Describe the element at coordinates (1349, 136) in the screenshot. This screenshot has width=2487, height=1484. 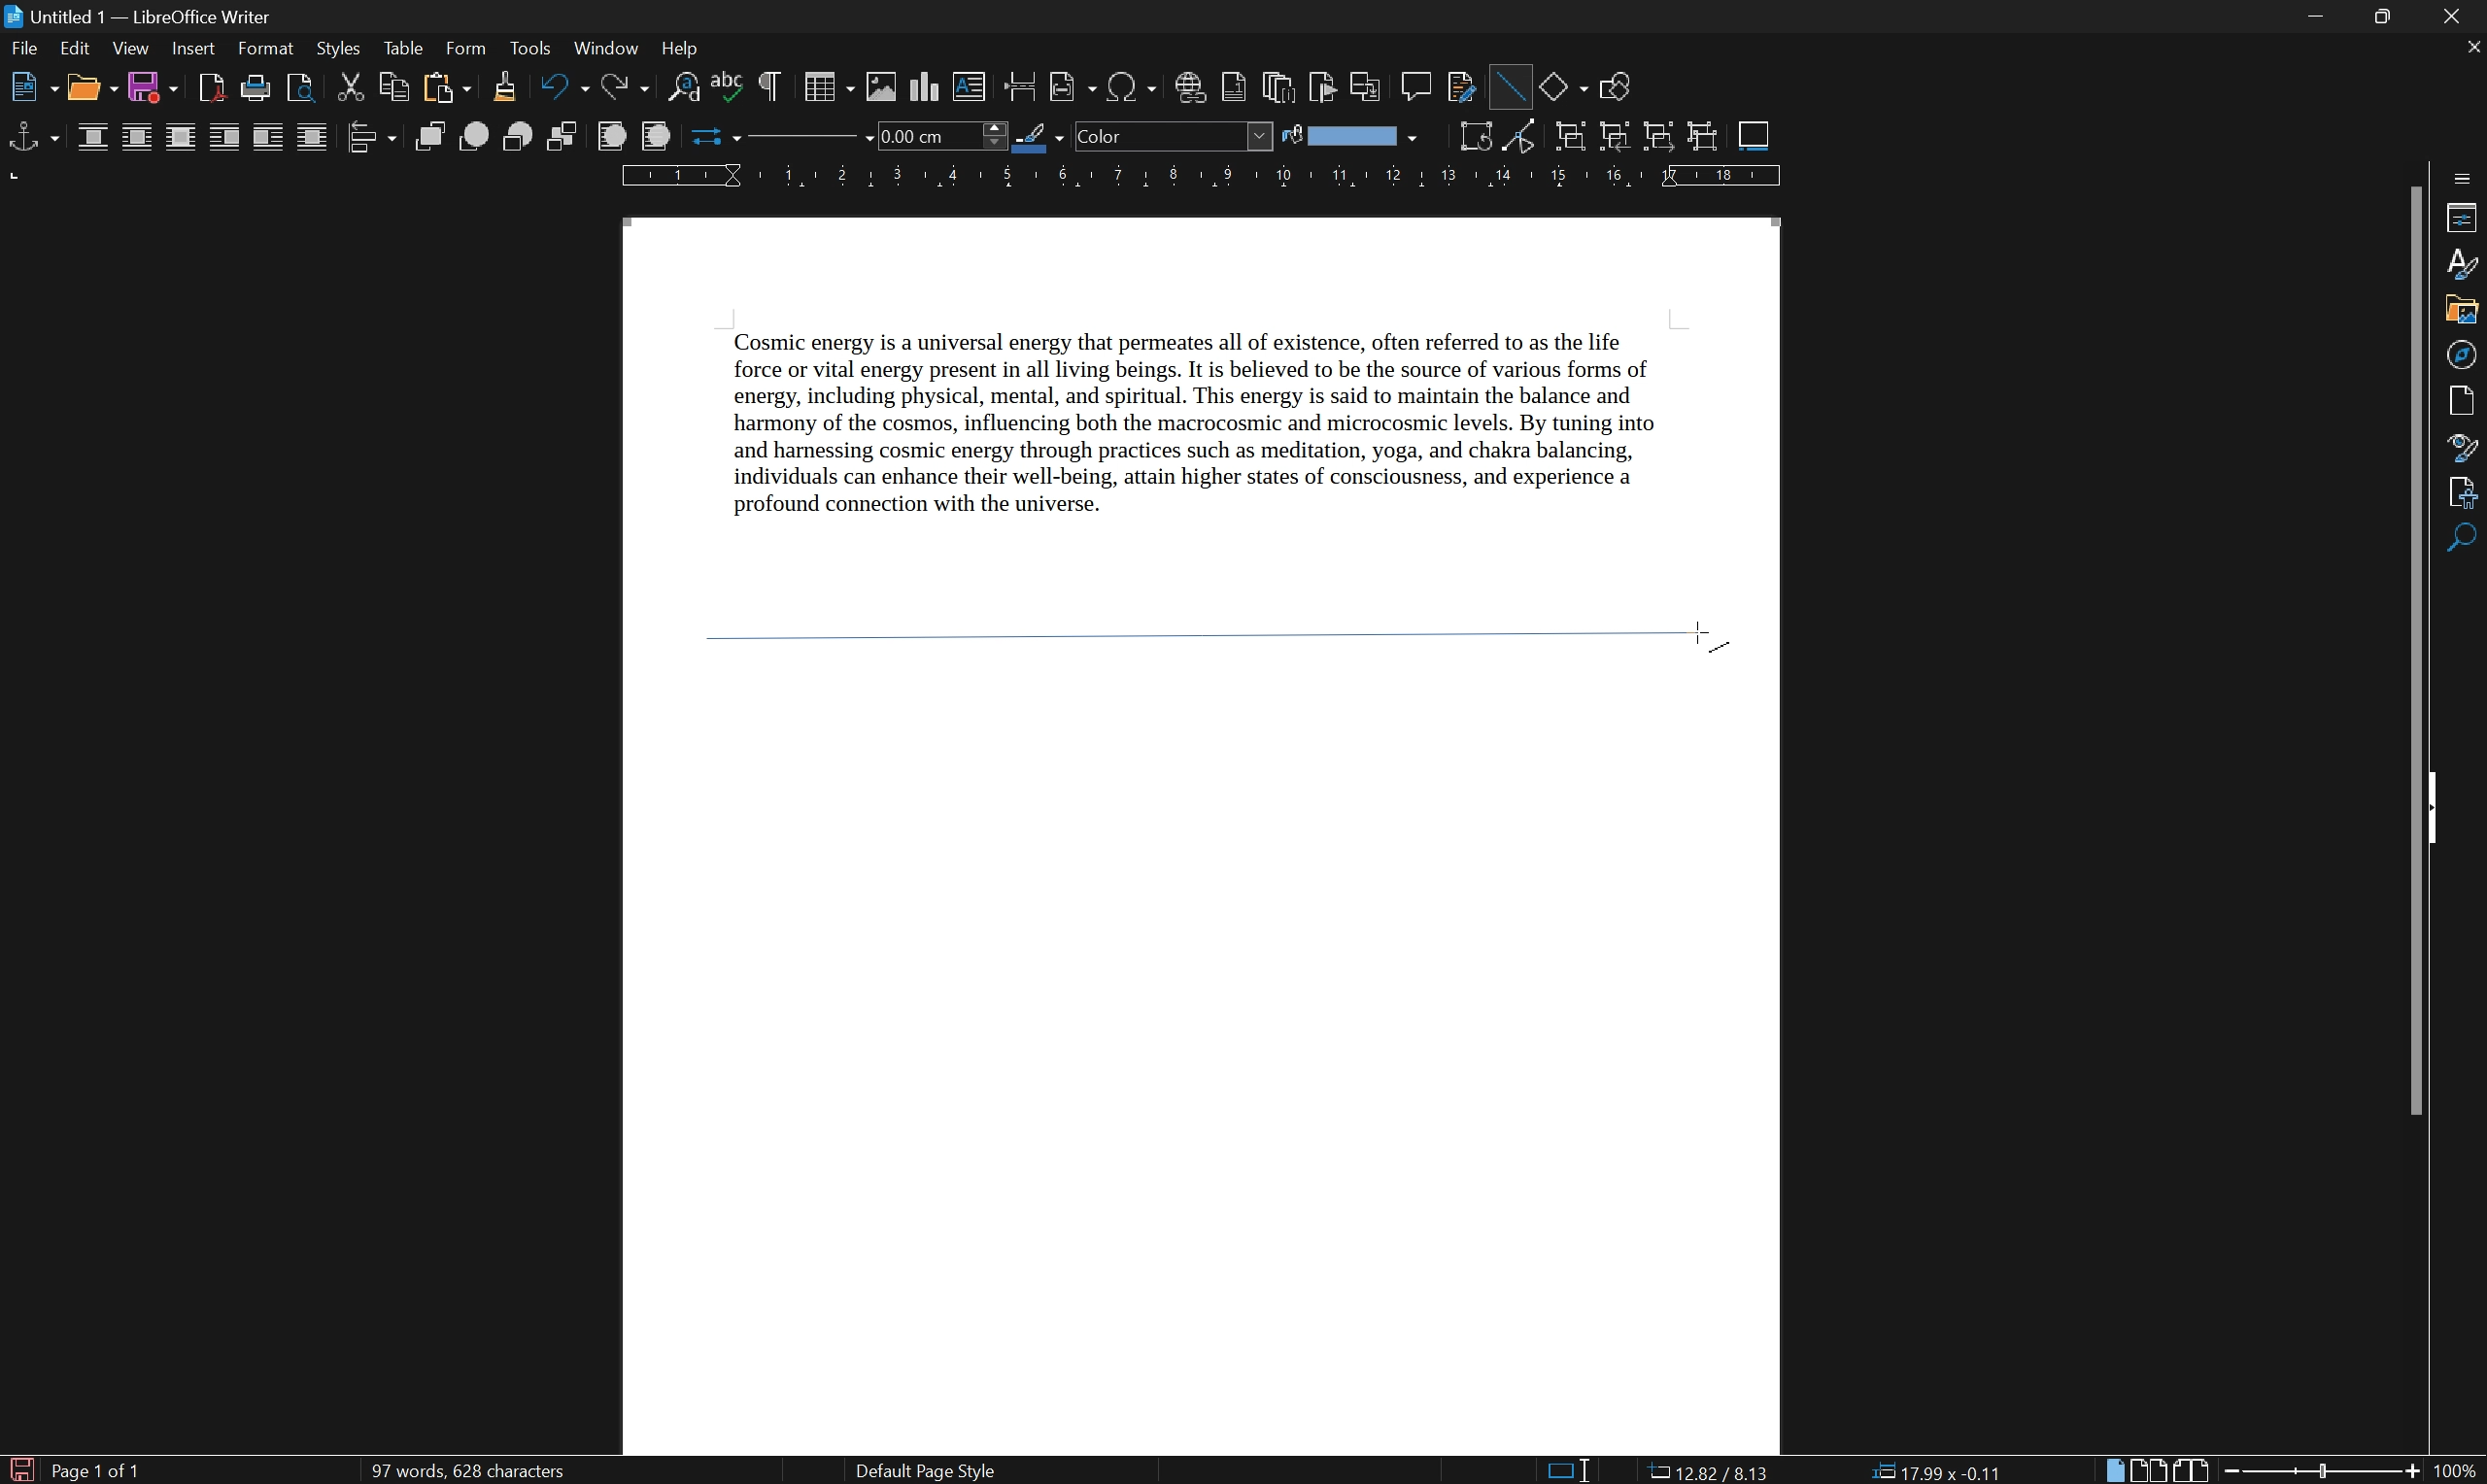
I see `fill color` at that location.